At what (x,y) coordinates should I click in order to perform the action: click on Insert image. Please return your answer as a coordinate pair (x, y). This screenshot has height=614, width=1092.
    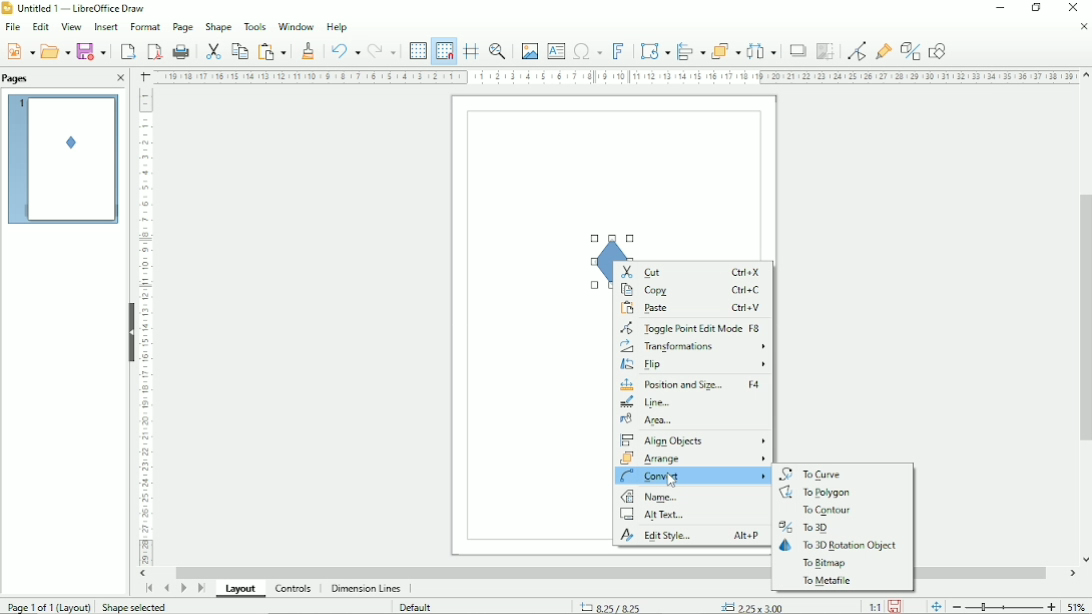
    Looking at the image, I should click on (528, 51).